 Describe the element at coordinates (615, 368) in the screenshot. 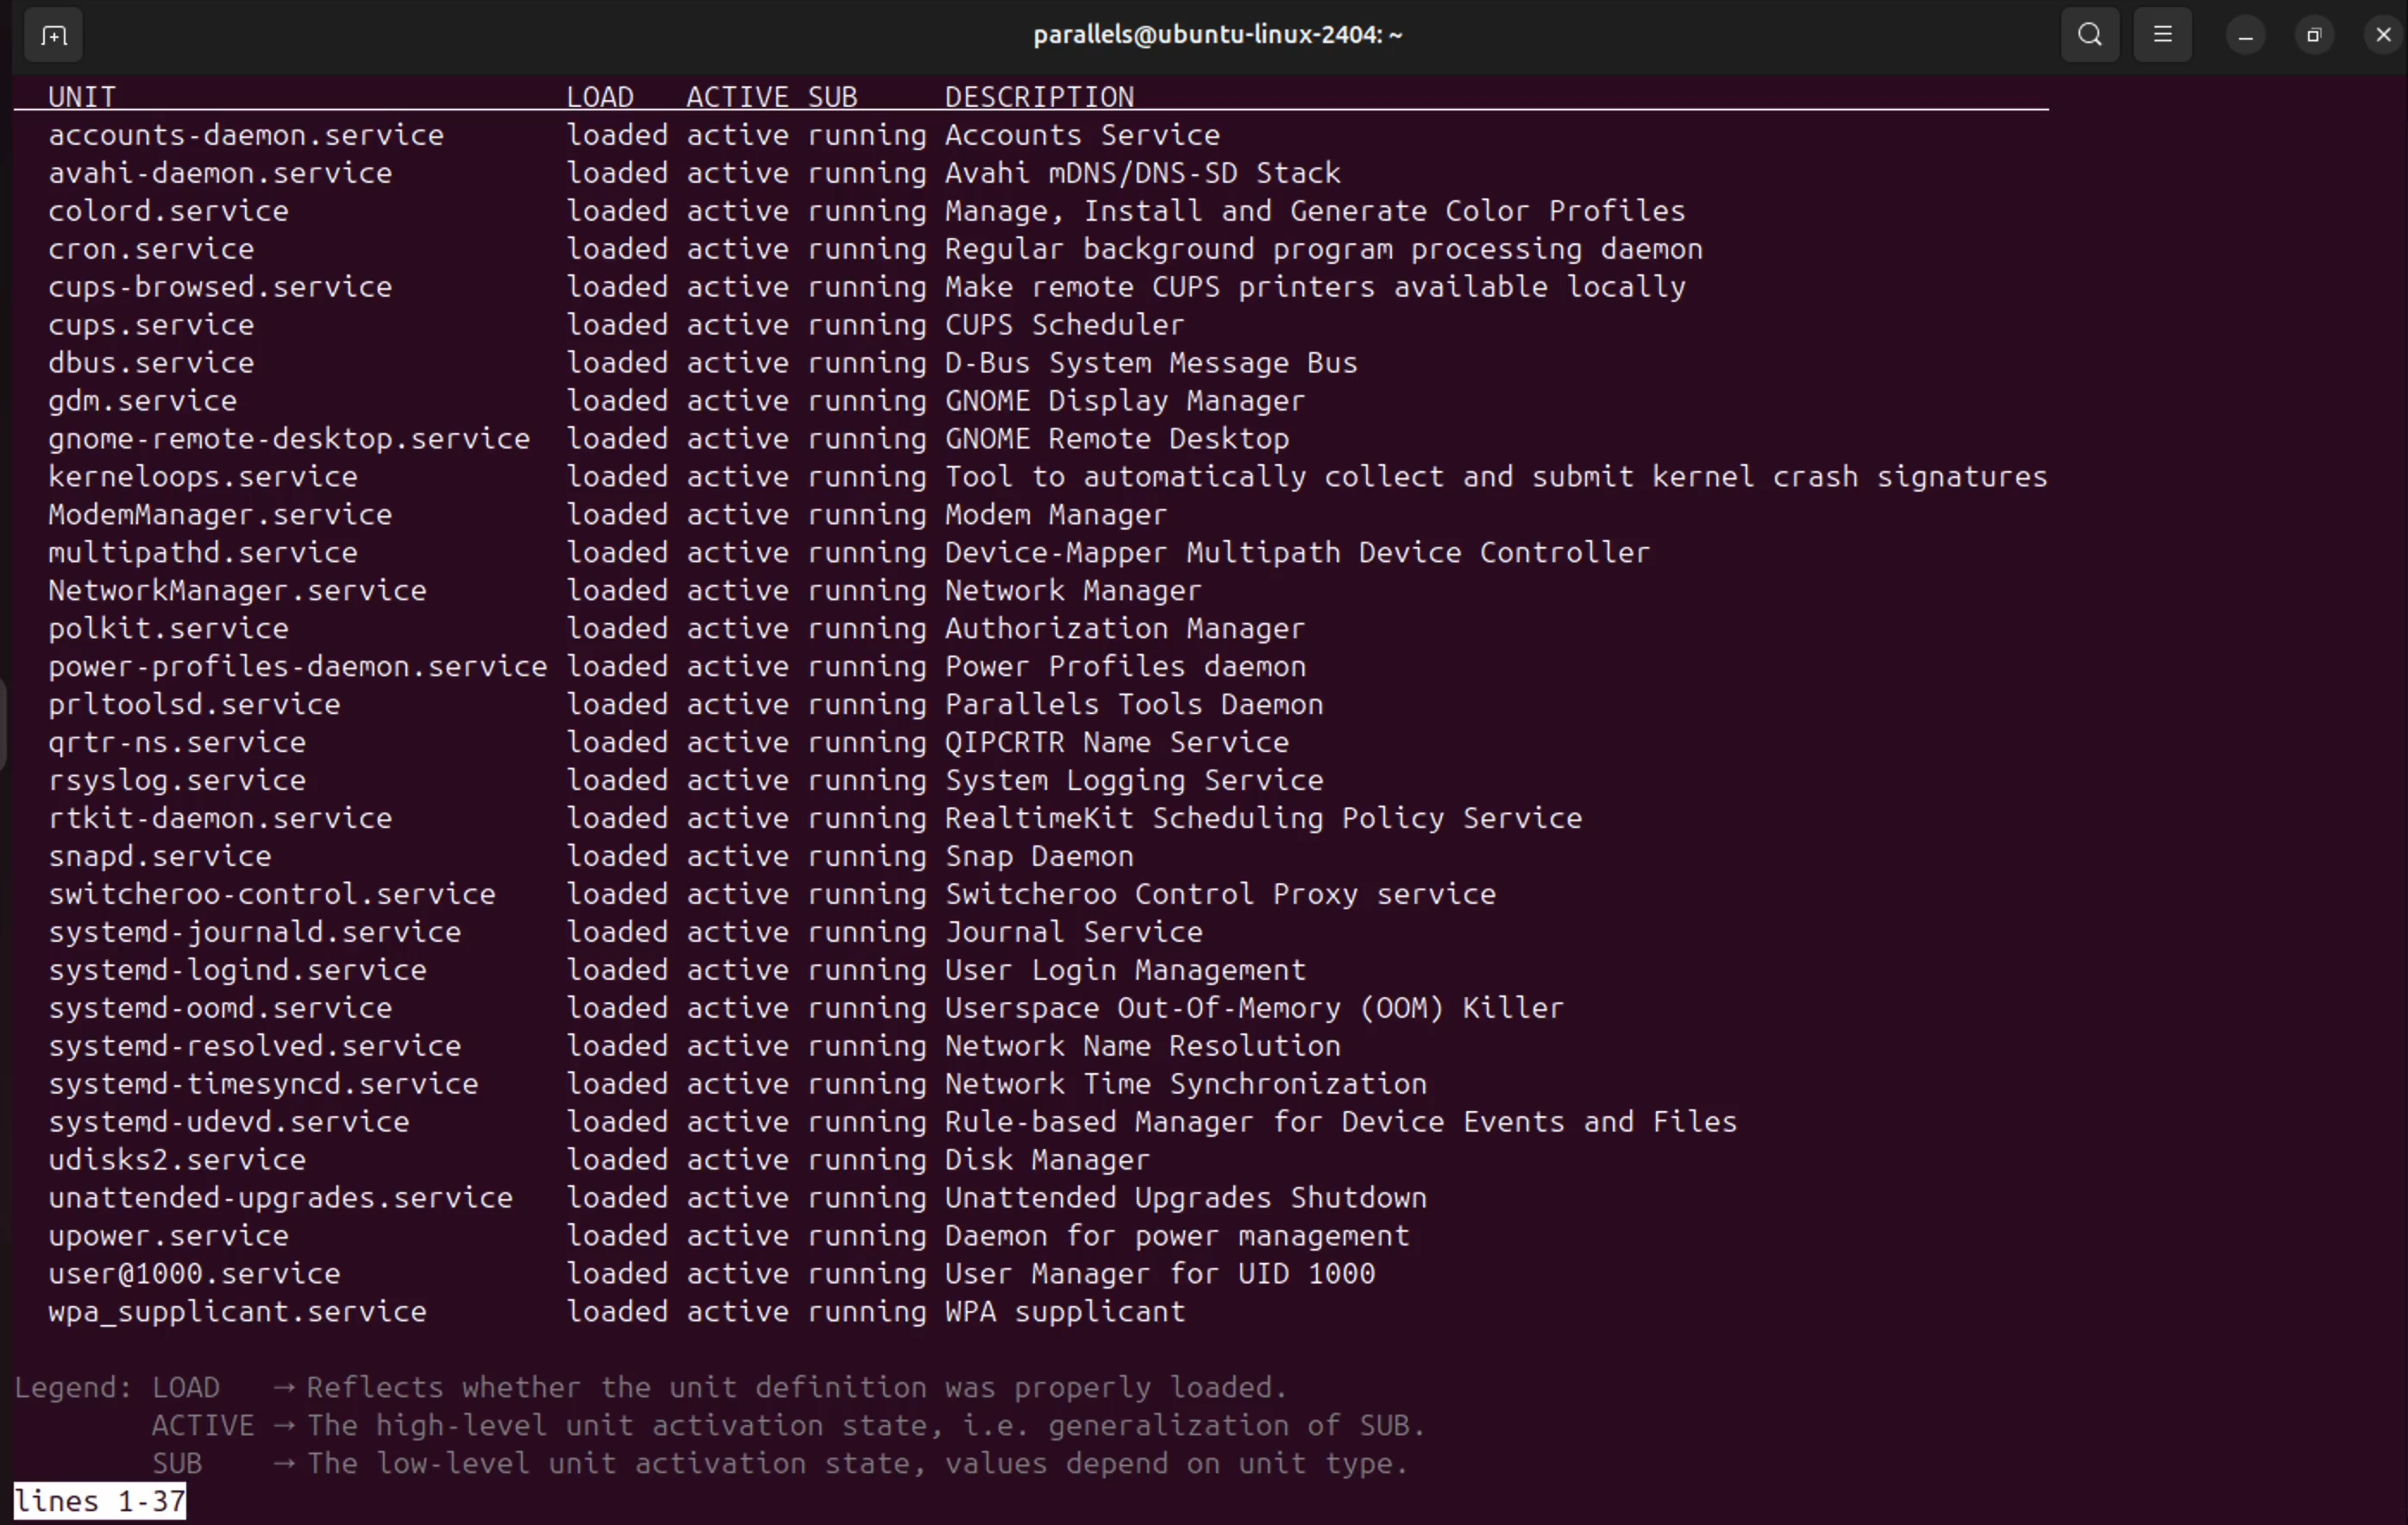

I see `loaded` at that location.